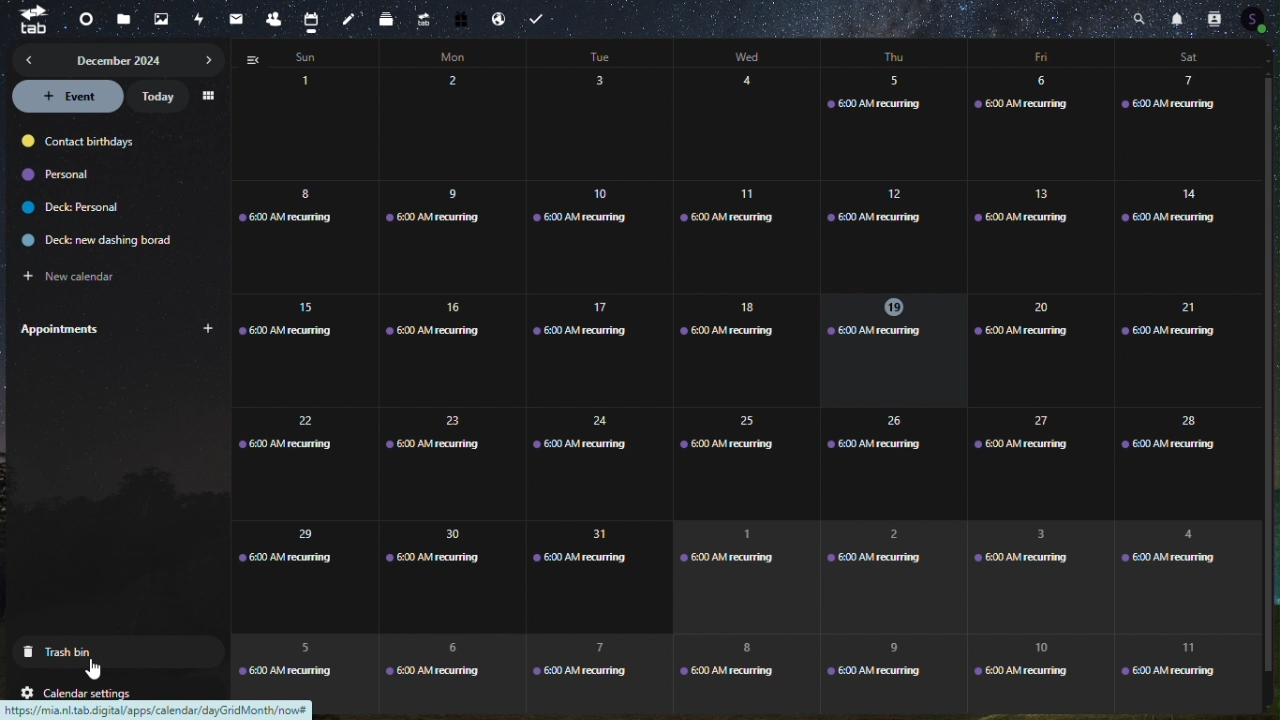 This screenshot has height=720, width=1280. I want to click on deck, so click(385, 19).